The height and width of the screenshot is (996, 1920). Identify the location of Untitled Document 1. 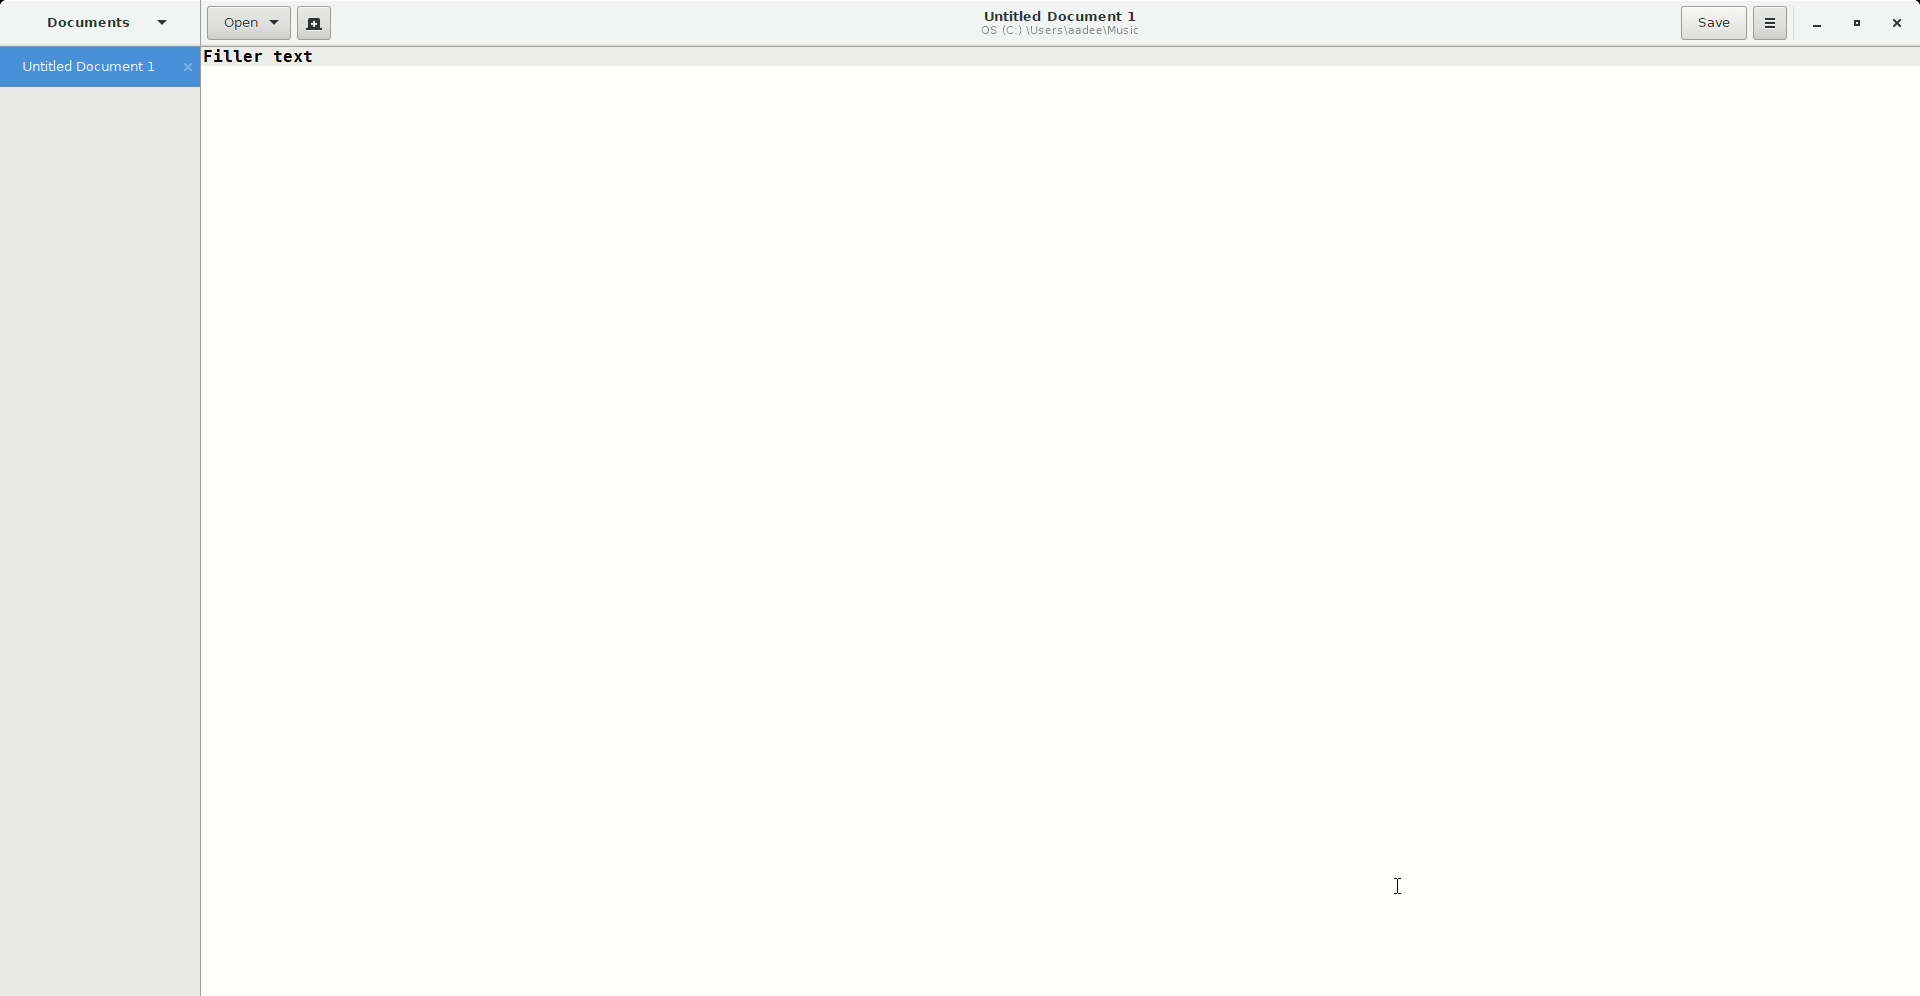
(1054, 21).